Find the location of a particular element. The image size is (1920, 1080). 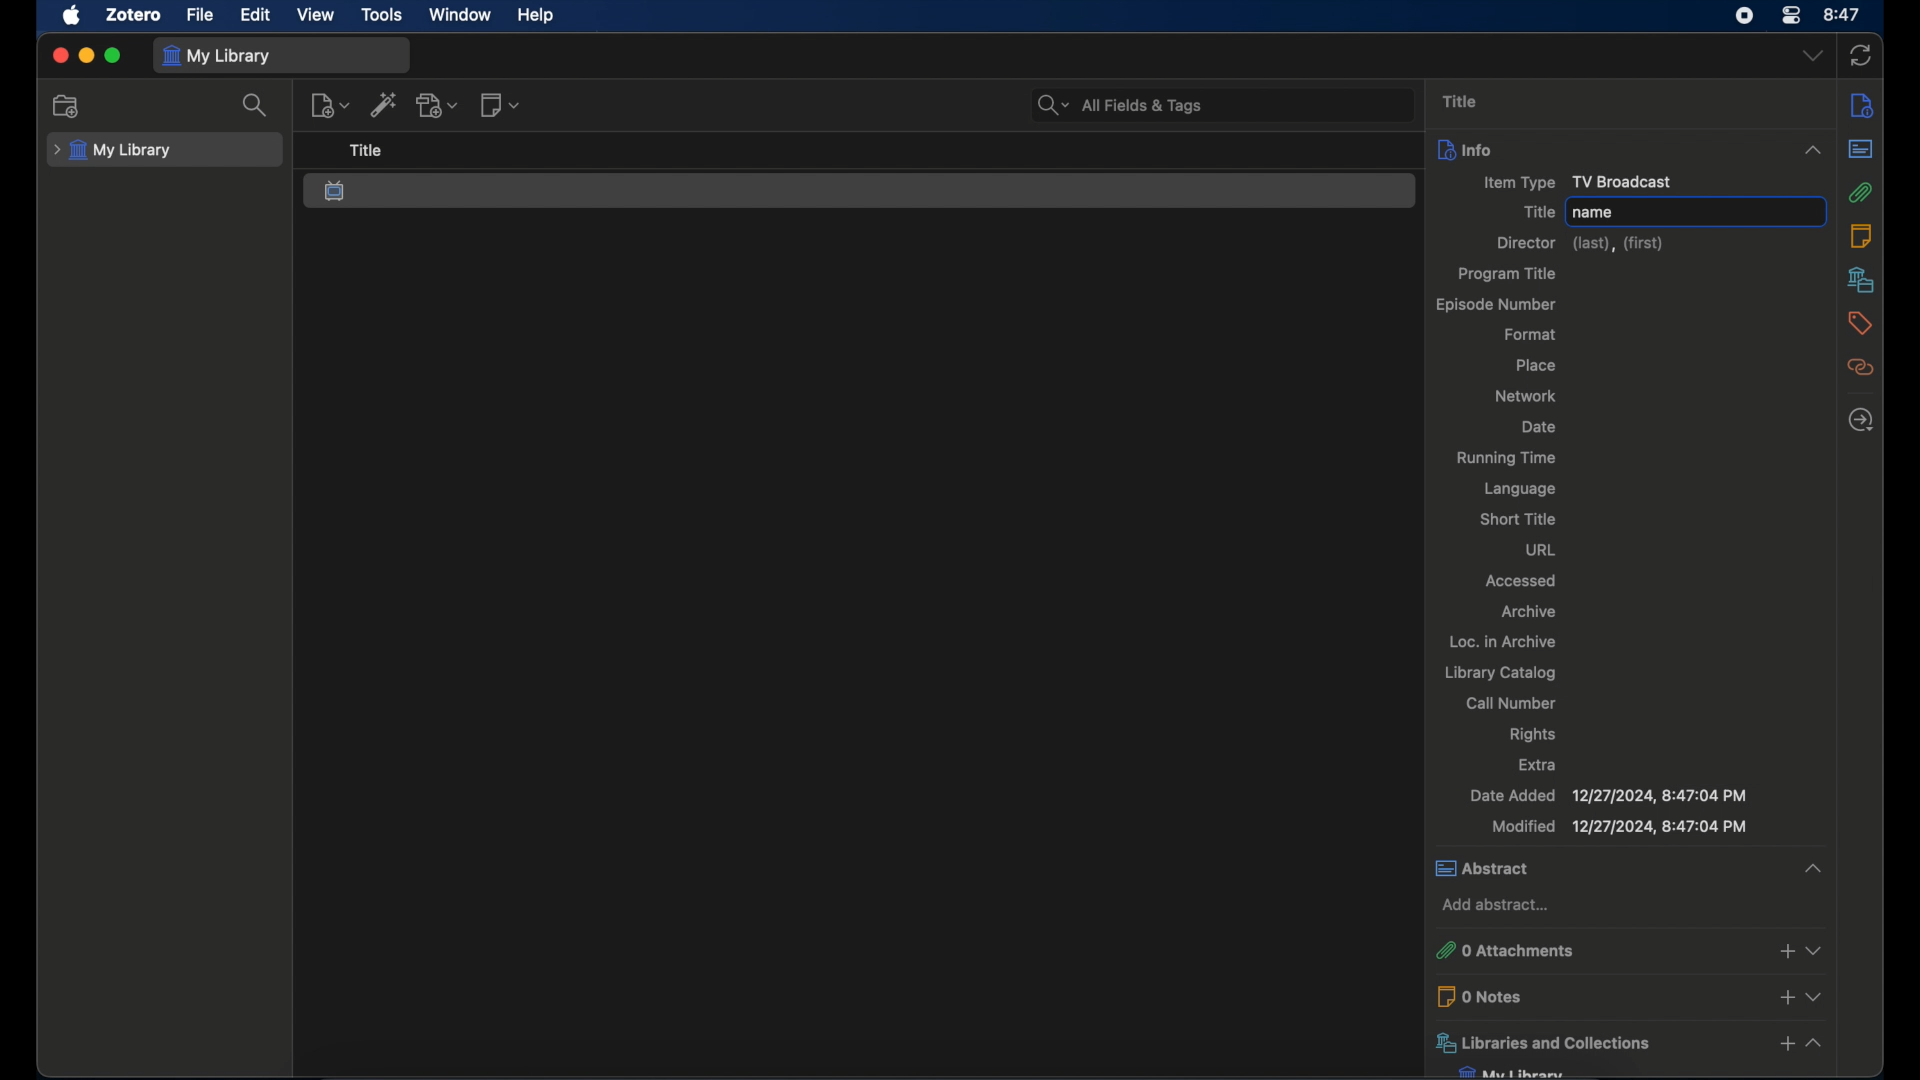

8.46 is located at coordinates (1844, 15).